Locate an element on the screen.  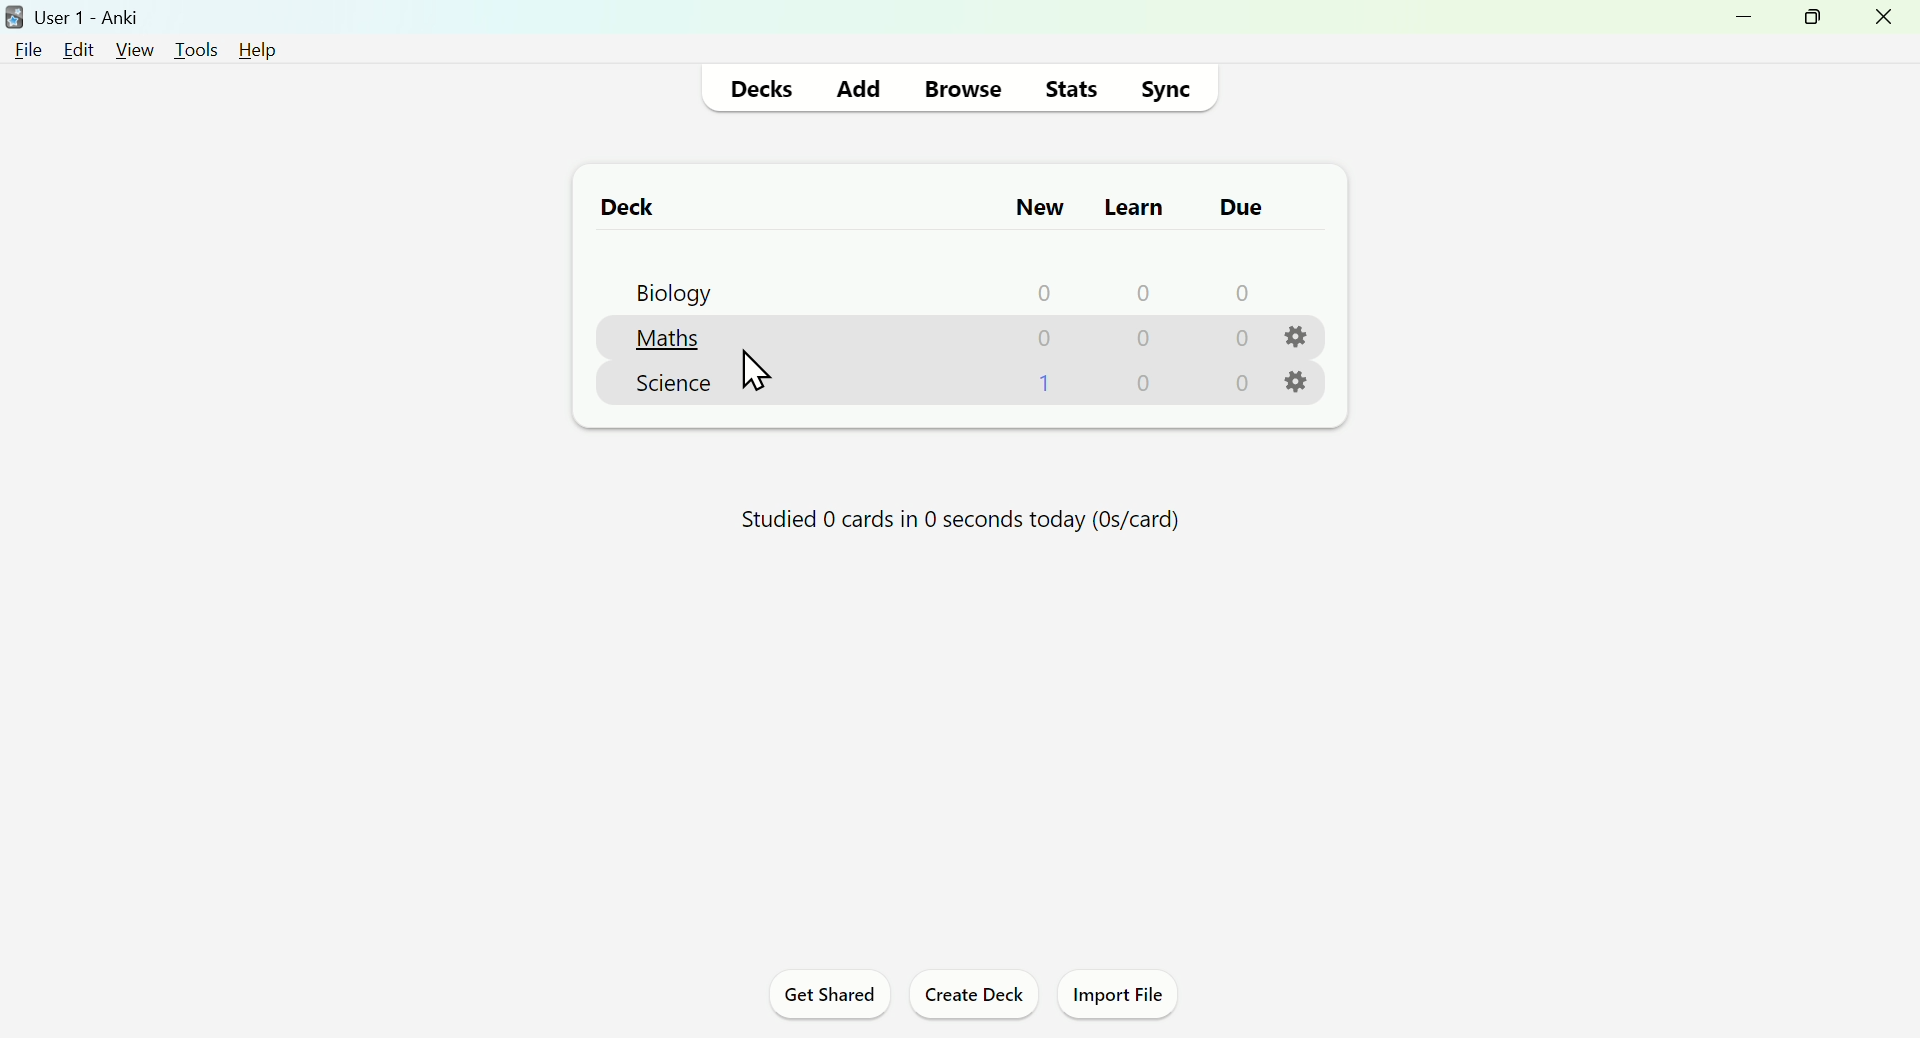
Add is located at coordinates (859, 85).